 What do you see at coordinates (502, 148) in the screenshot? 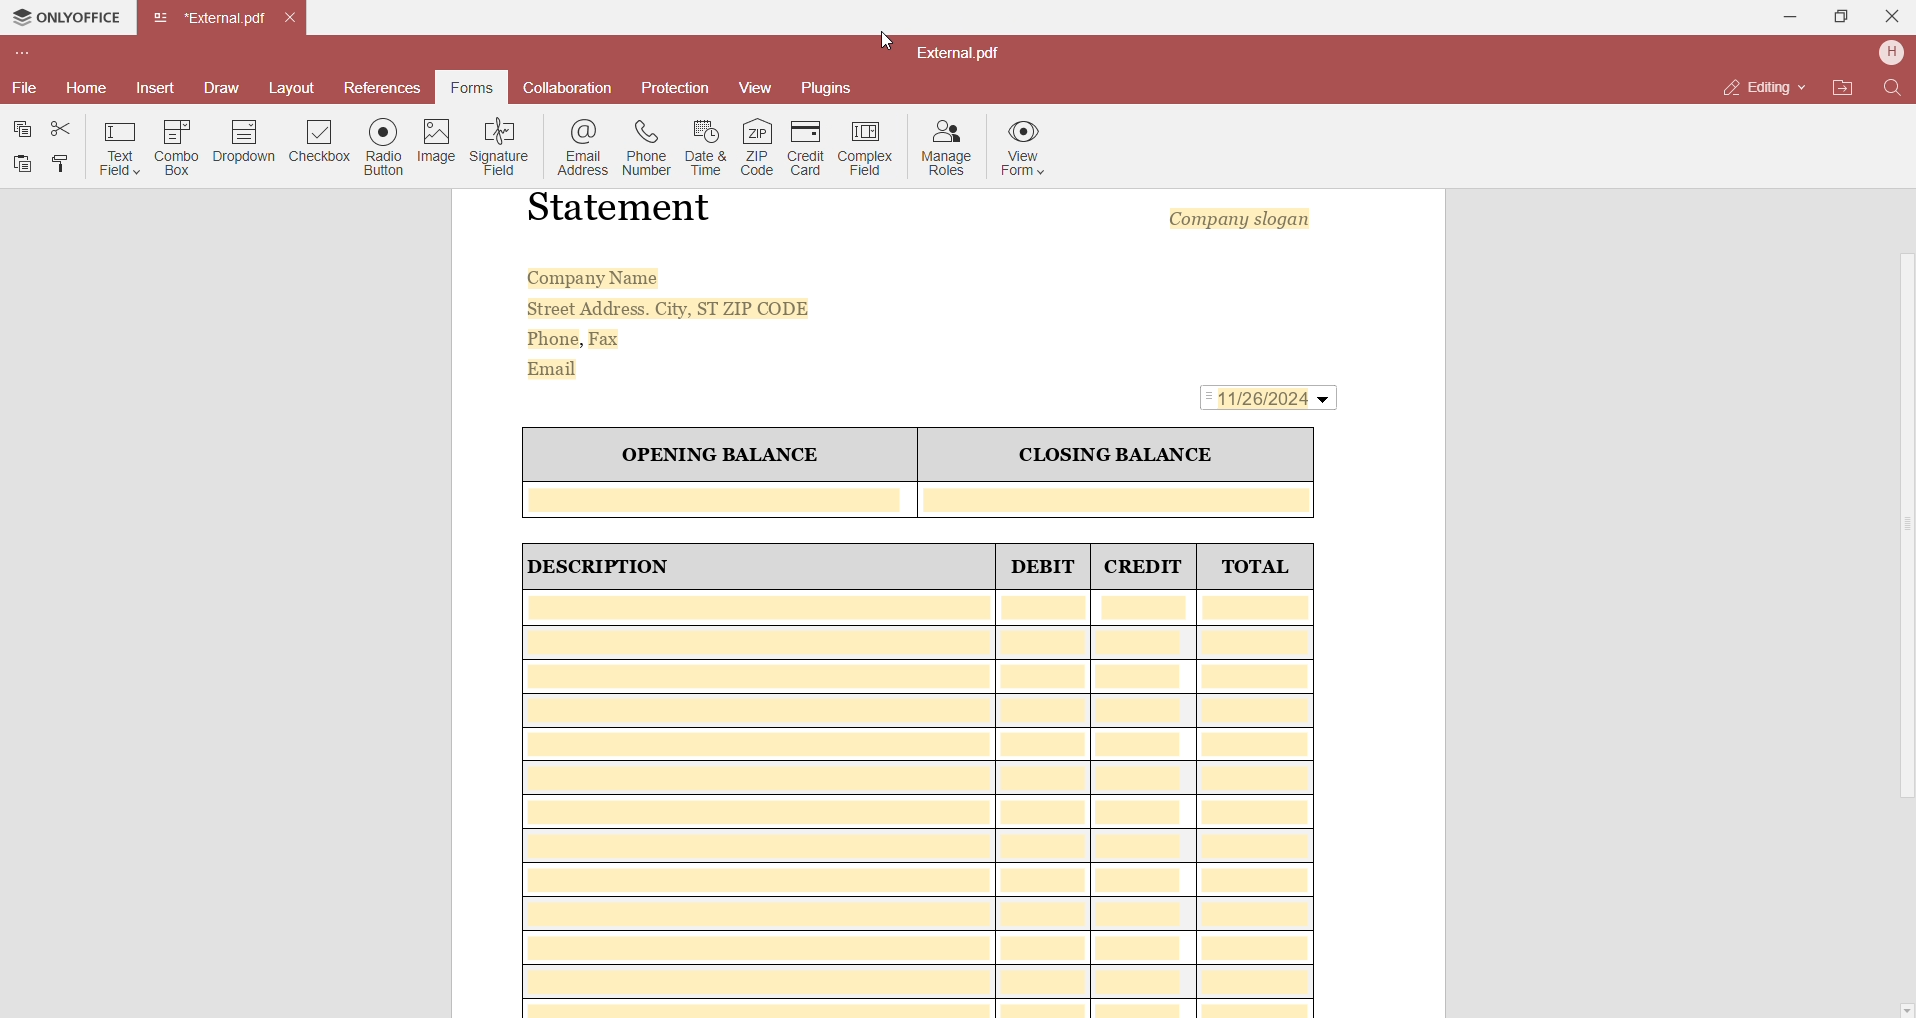
I see `Signature Field` at bounding box center [502, 148].